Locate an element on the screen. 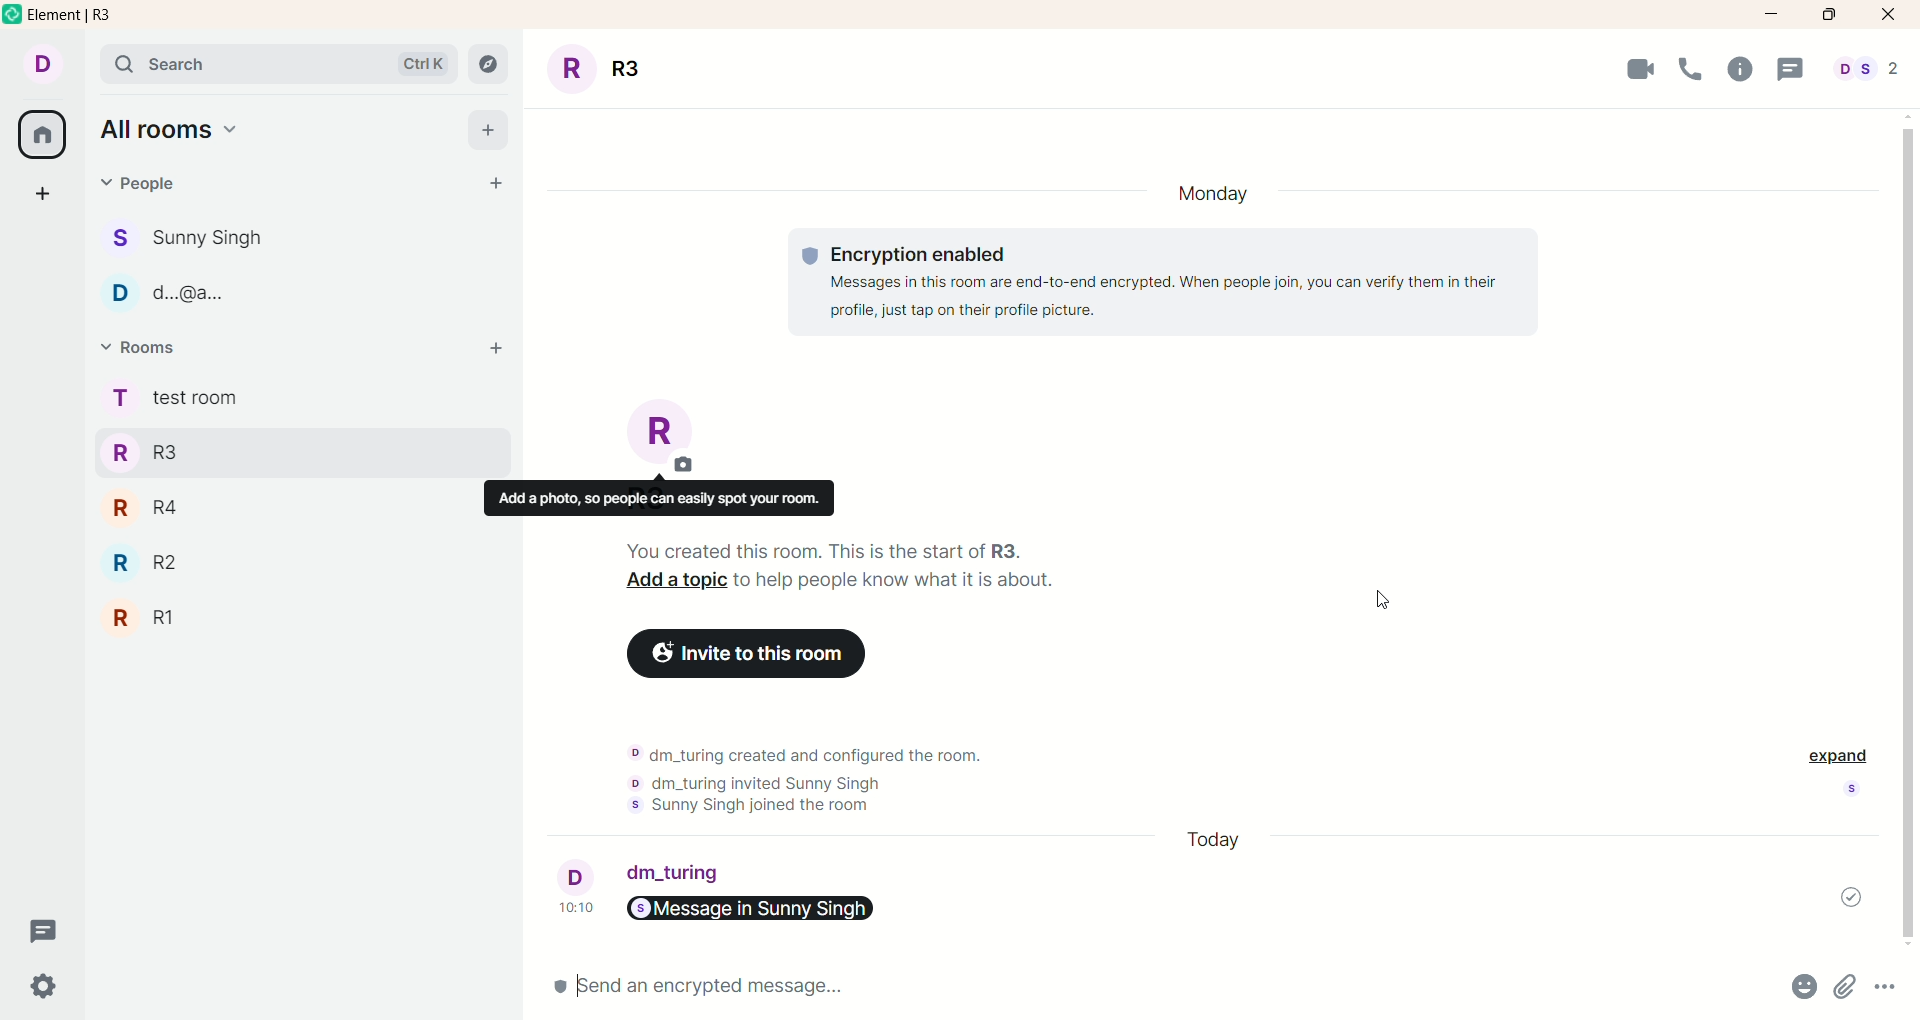  text is located at coordinates (844, 565).